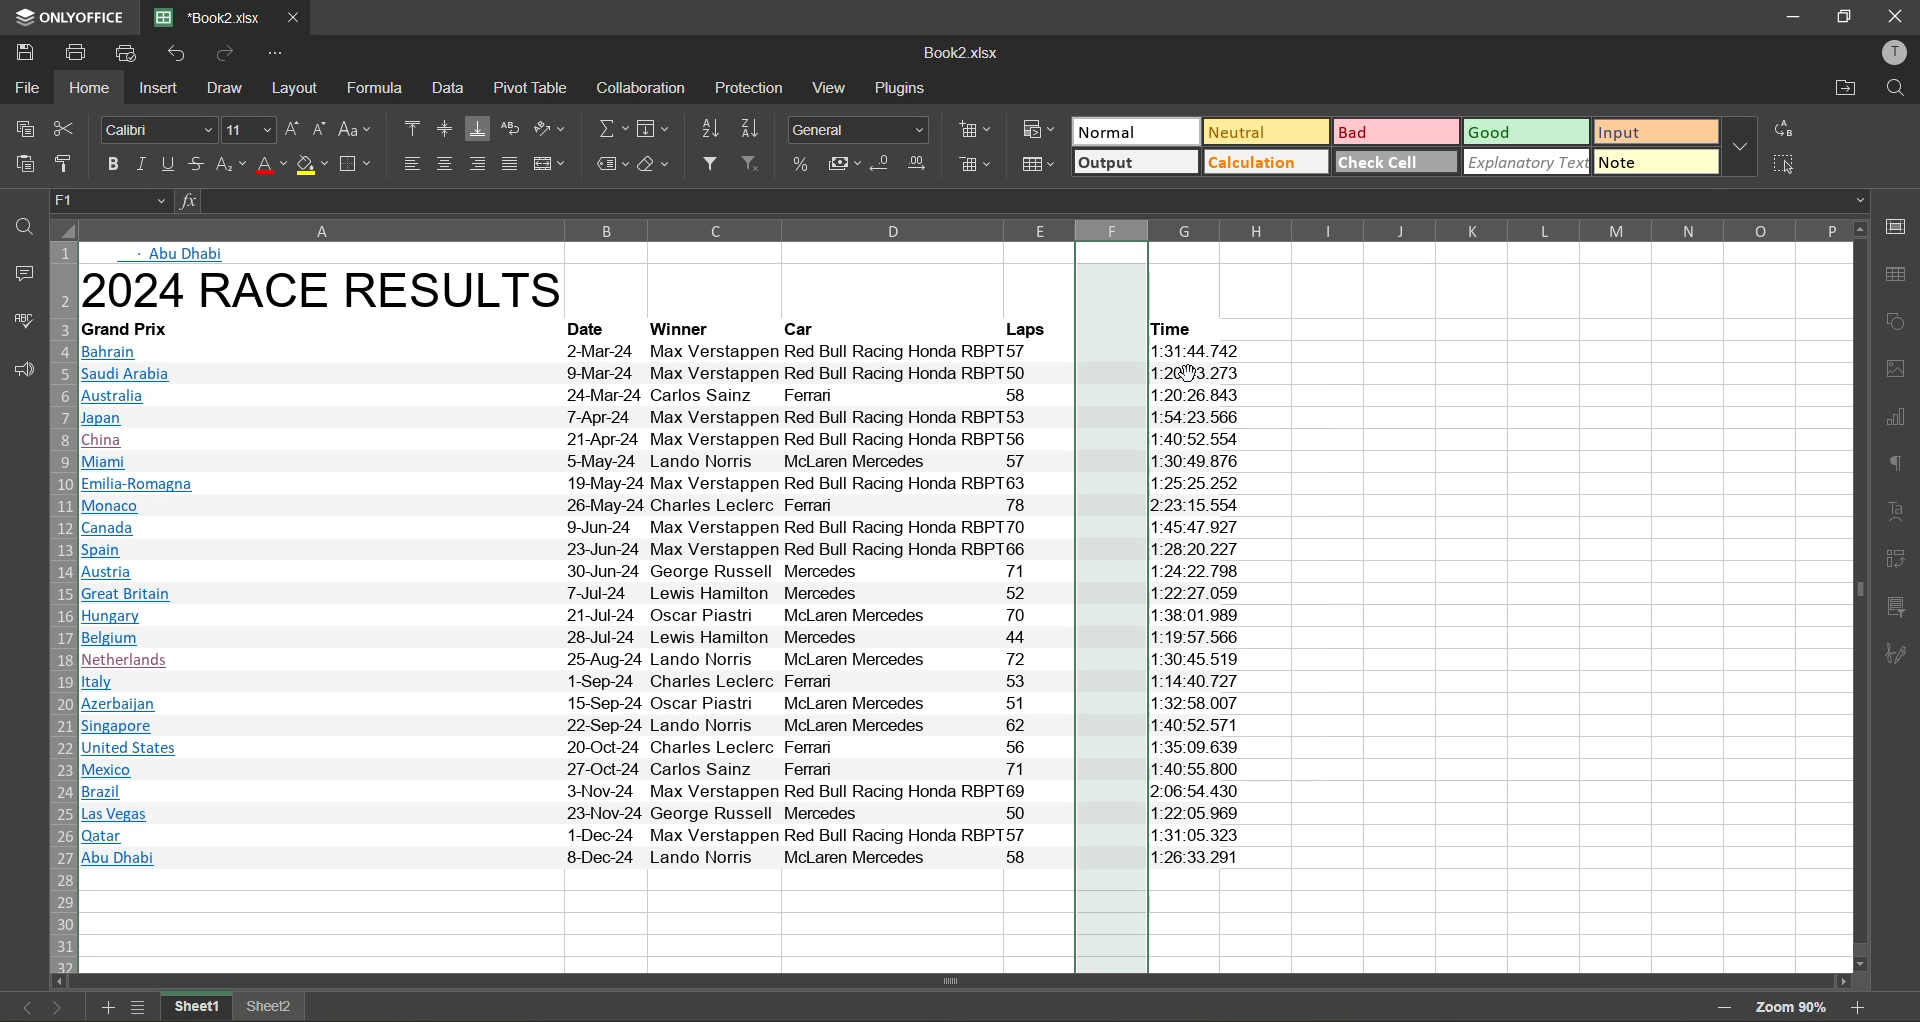 This screenshot has width=1920, height=1022. I want to click on new column inserted, so click(1100, 609).